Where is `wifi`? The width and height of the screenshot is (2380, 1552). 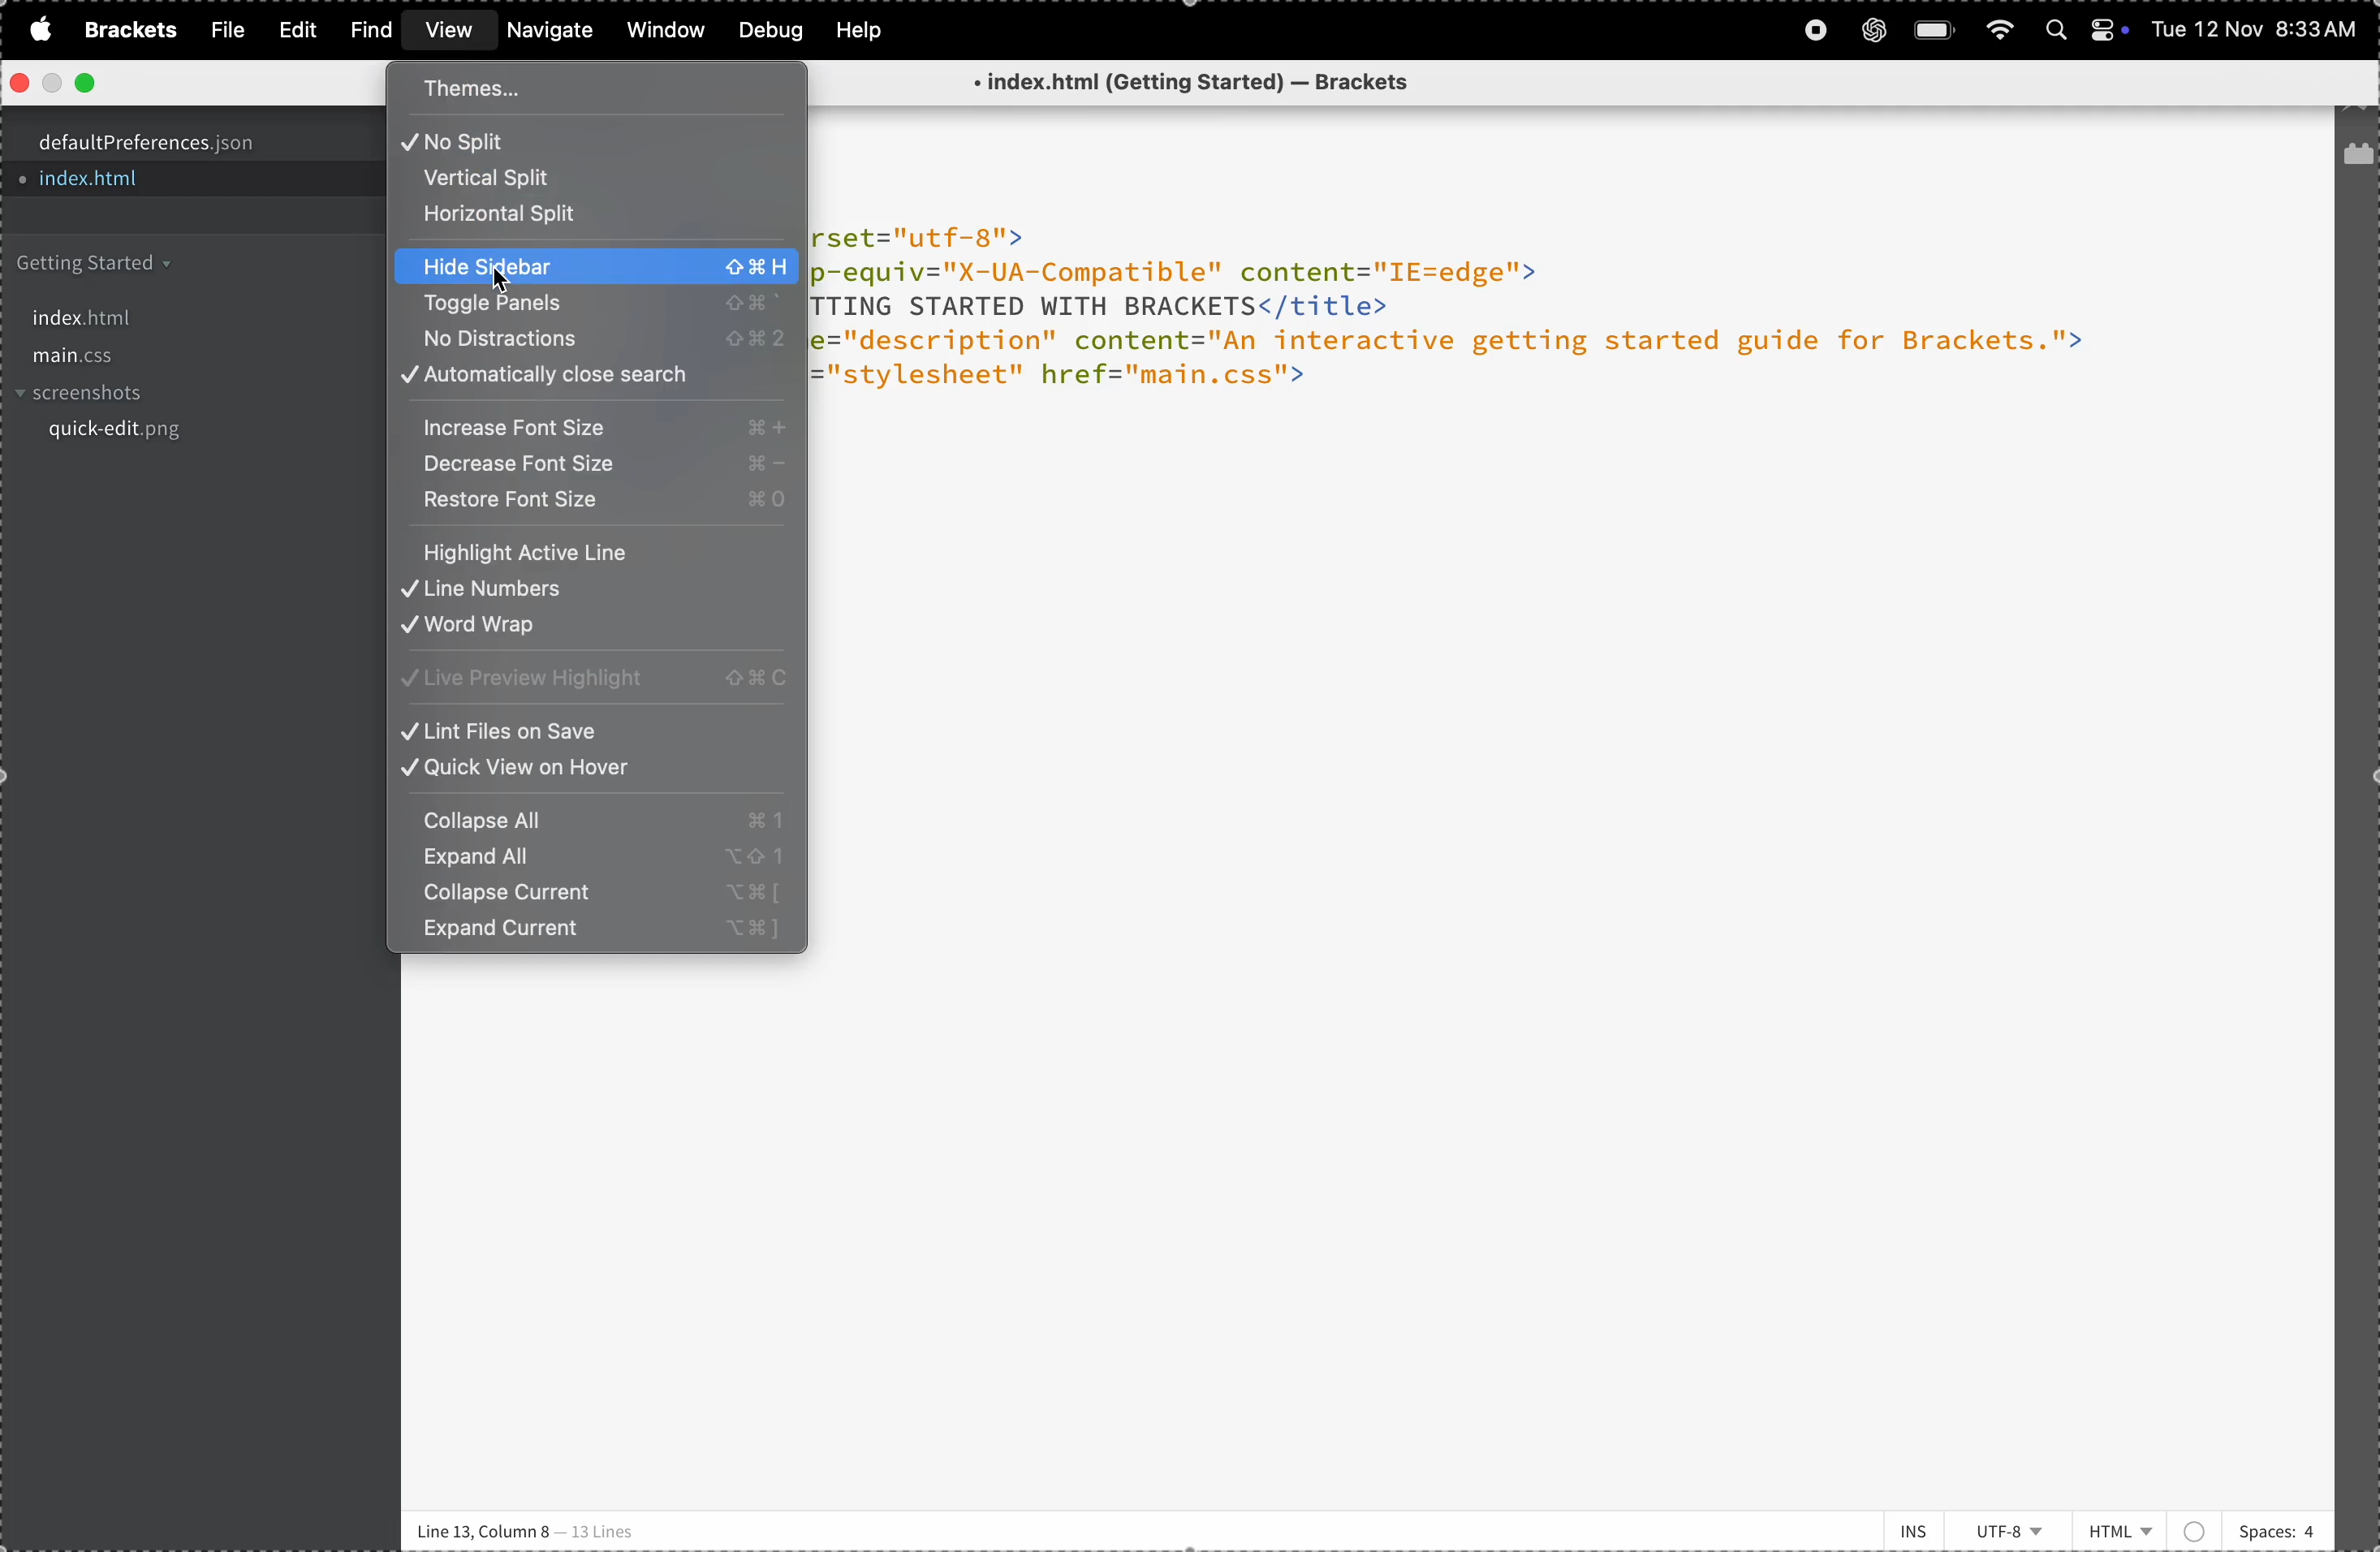 wifi is located at coordinates (1998, 29).